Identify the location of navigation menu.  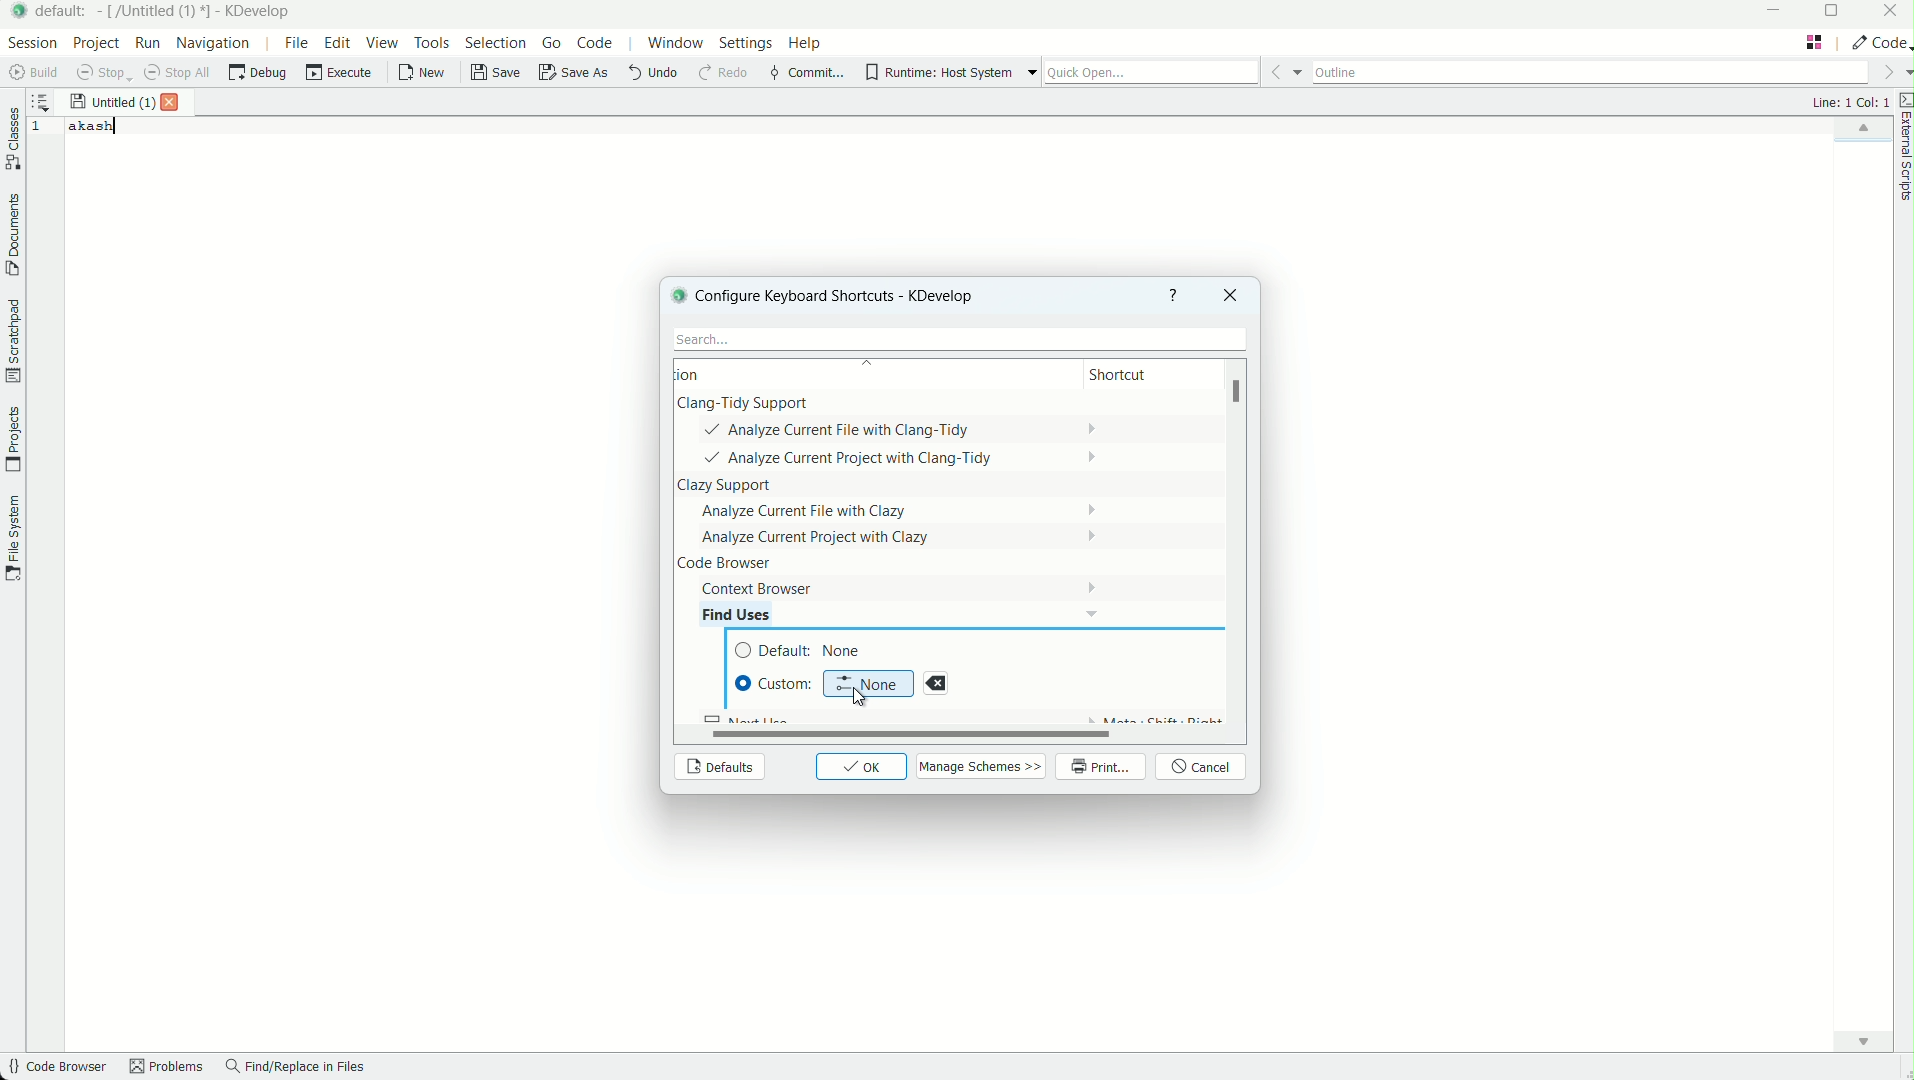
(214, 42).